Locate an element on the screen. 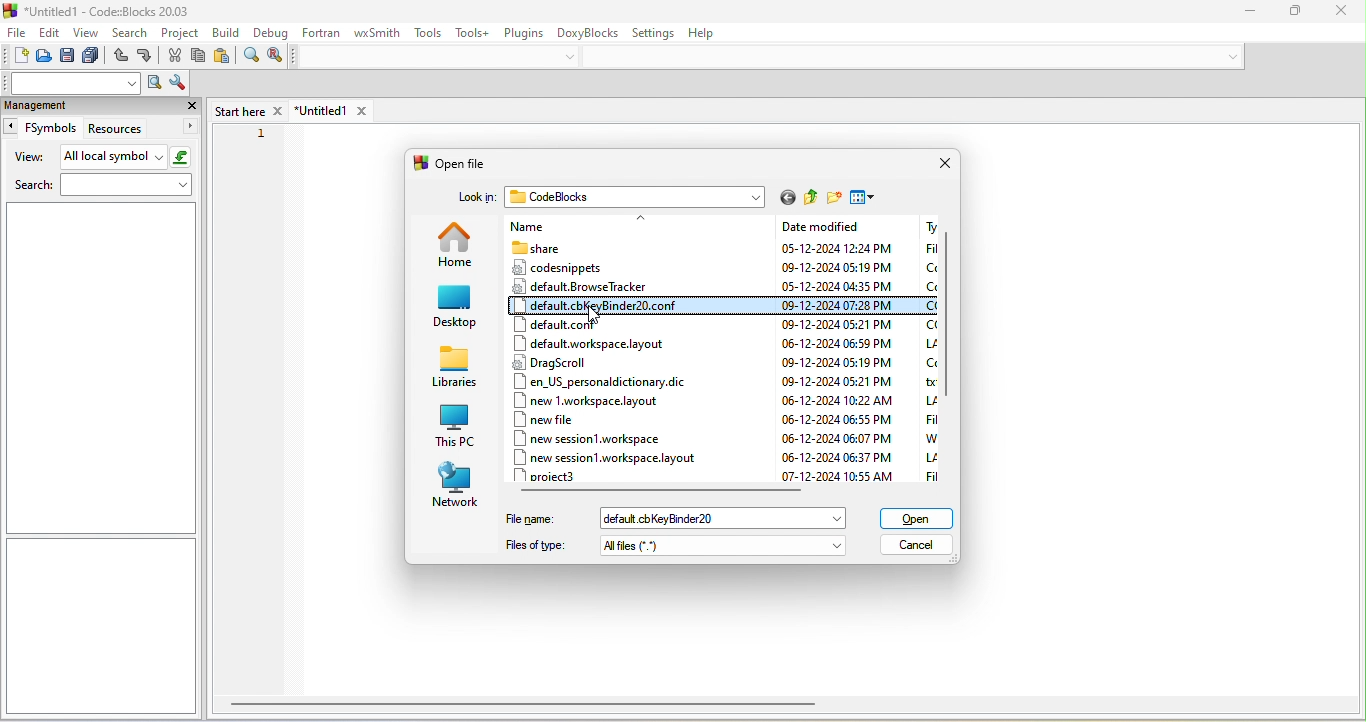 The width and height of the screenshot is (1366, 722). cancel is located at coordinates (918, 546).